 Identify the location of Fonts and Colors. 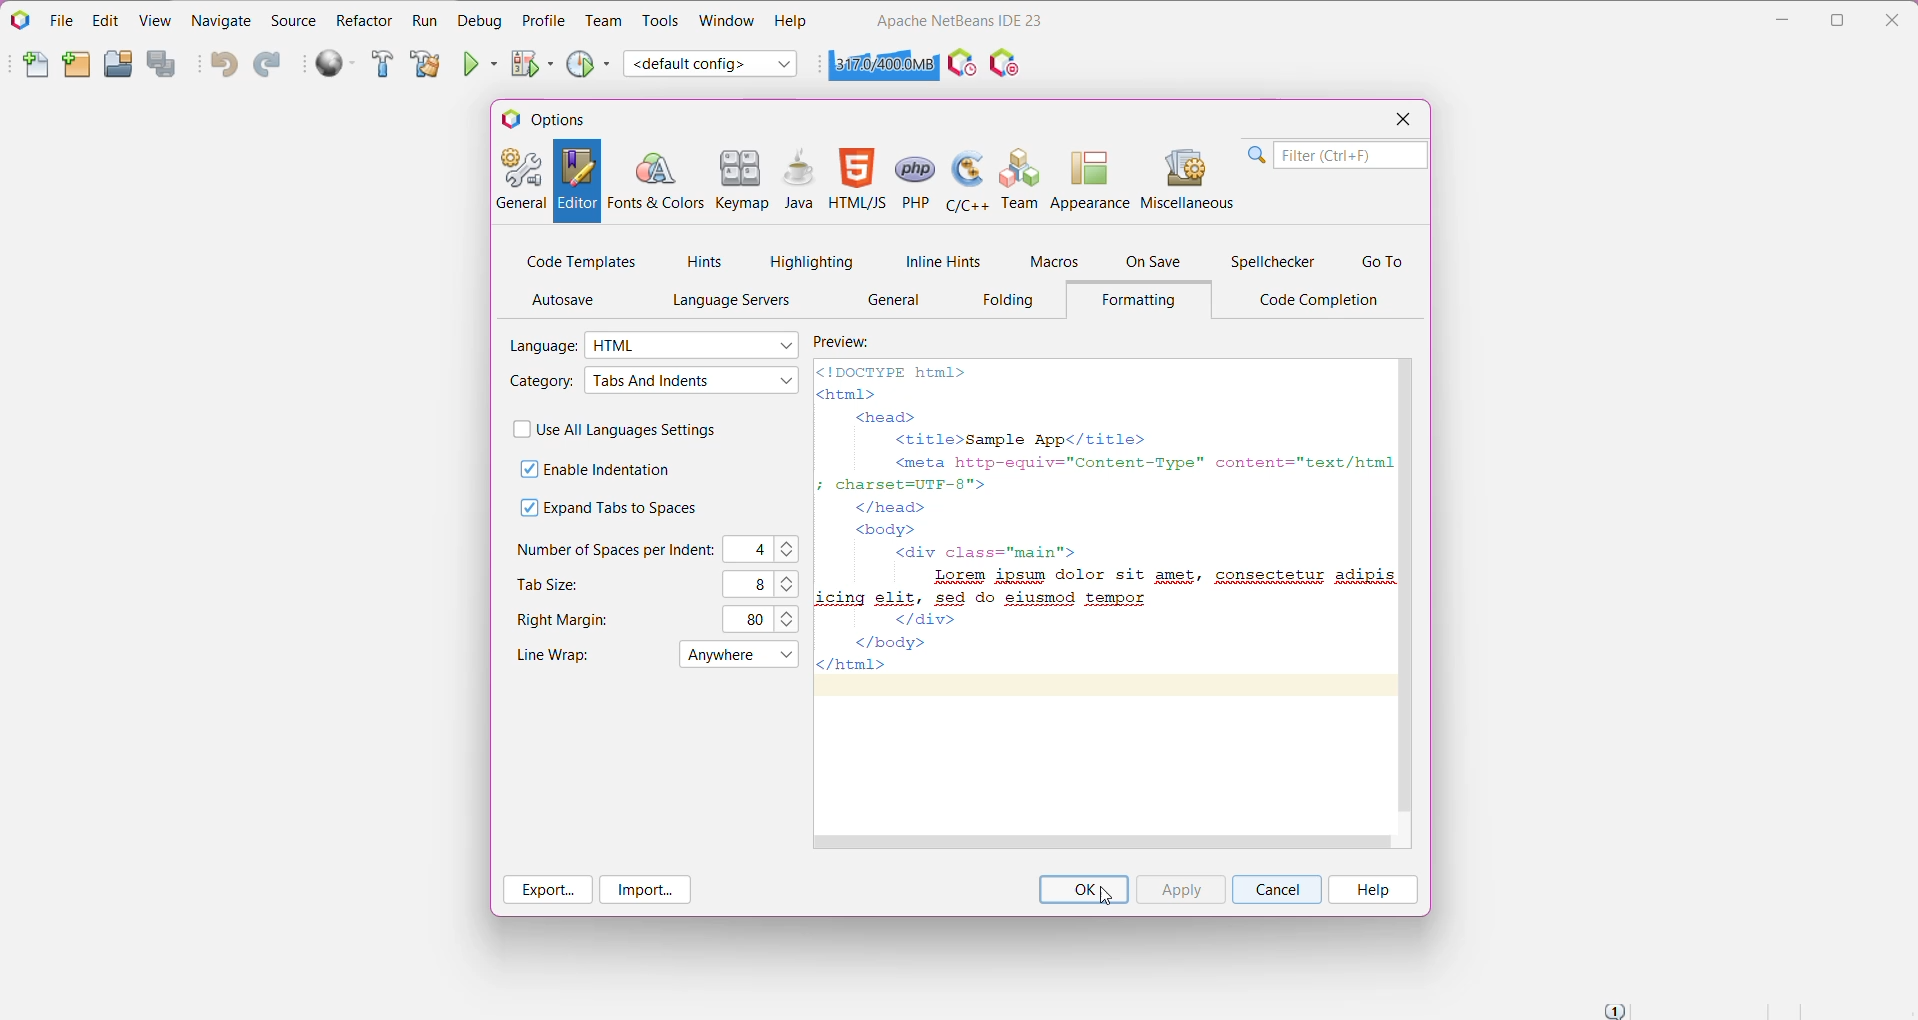
(655, 181).